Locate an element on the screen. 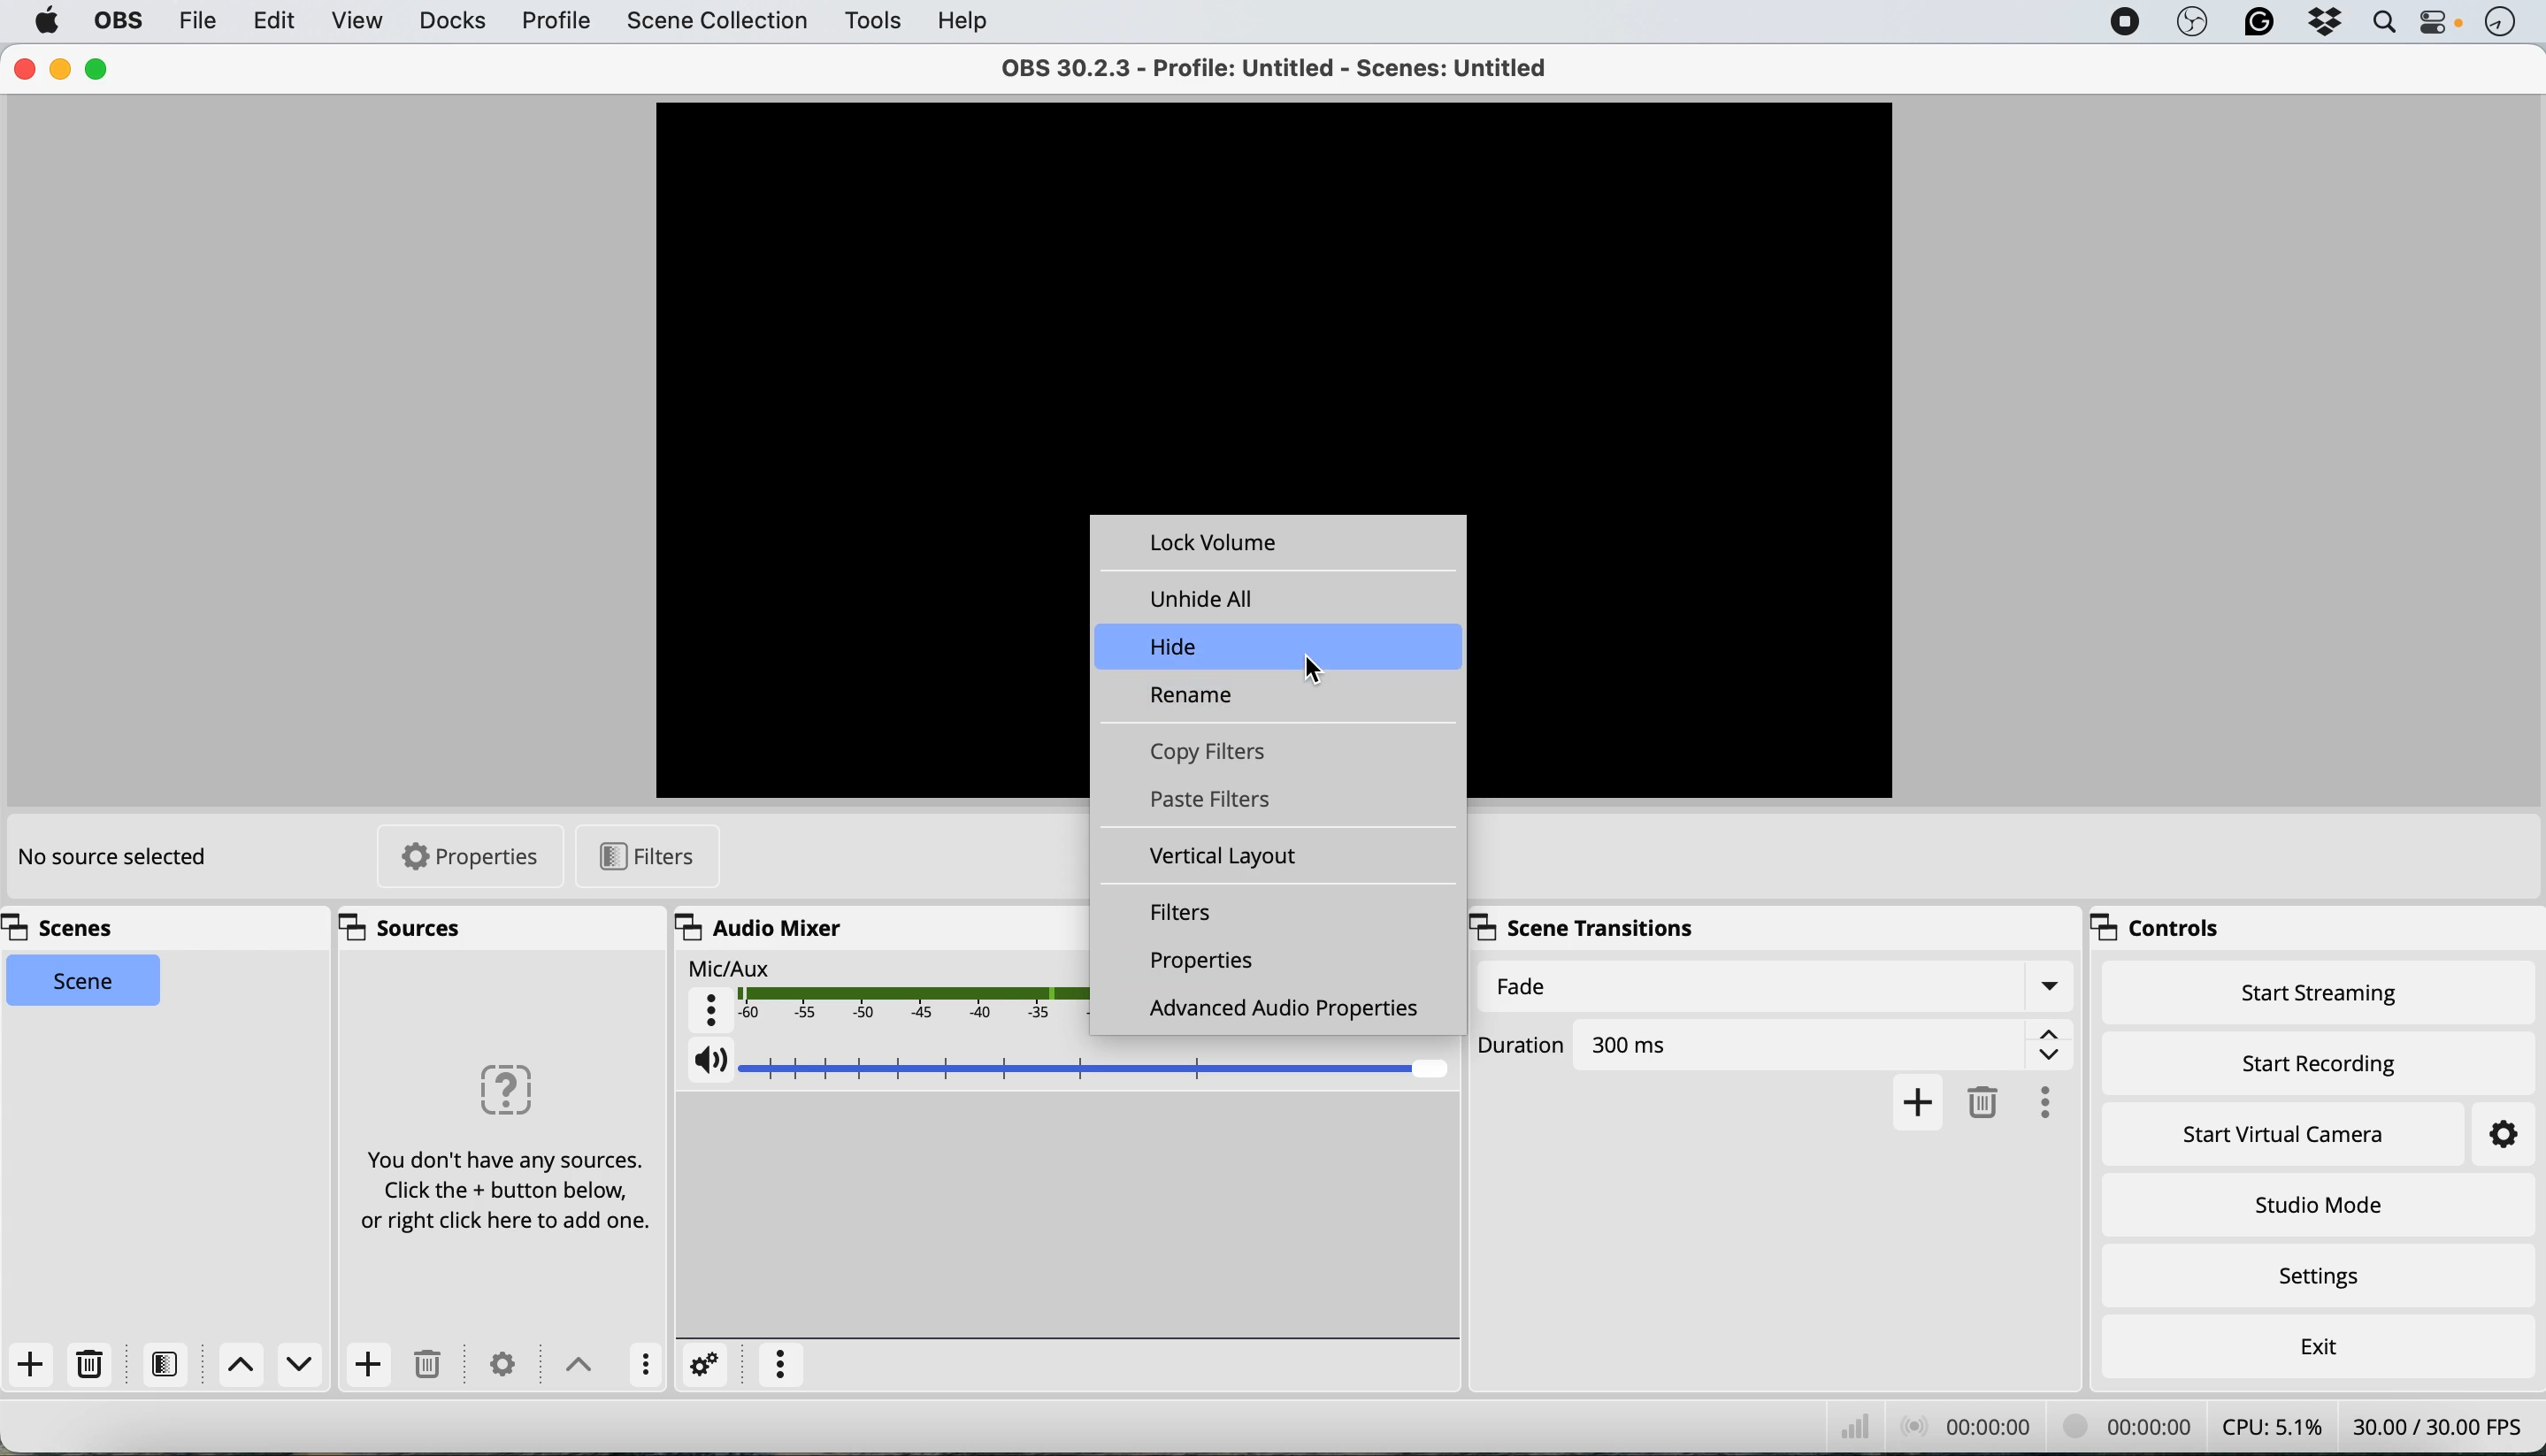 The image size is (2546, 1456). more options is located at coordinates (646, 1367).